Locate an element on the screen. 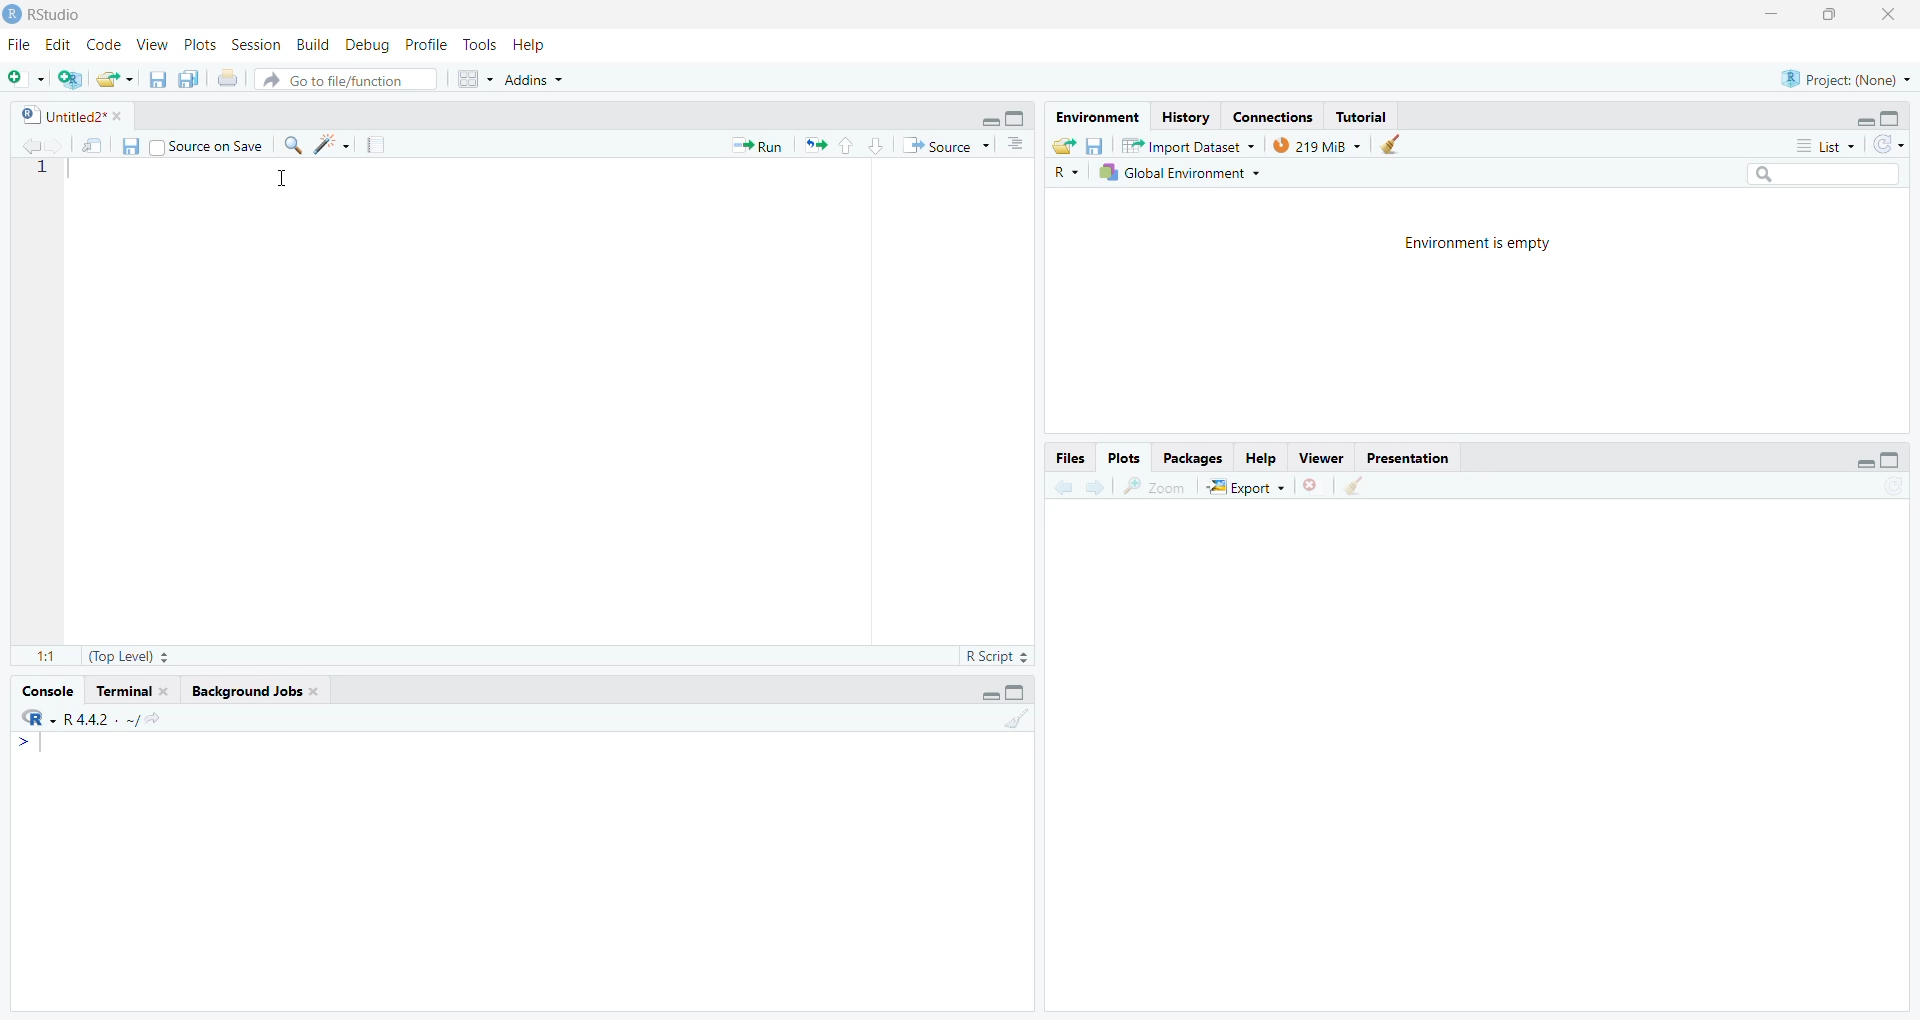 Image resolution: width=1920 pixels, height=1020 pixels. Load History from an existing file is located at coordinates (1064, 146).